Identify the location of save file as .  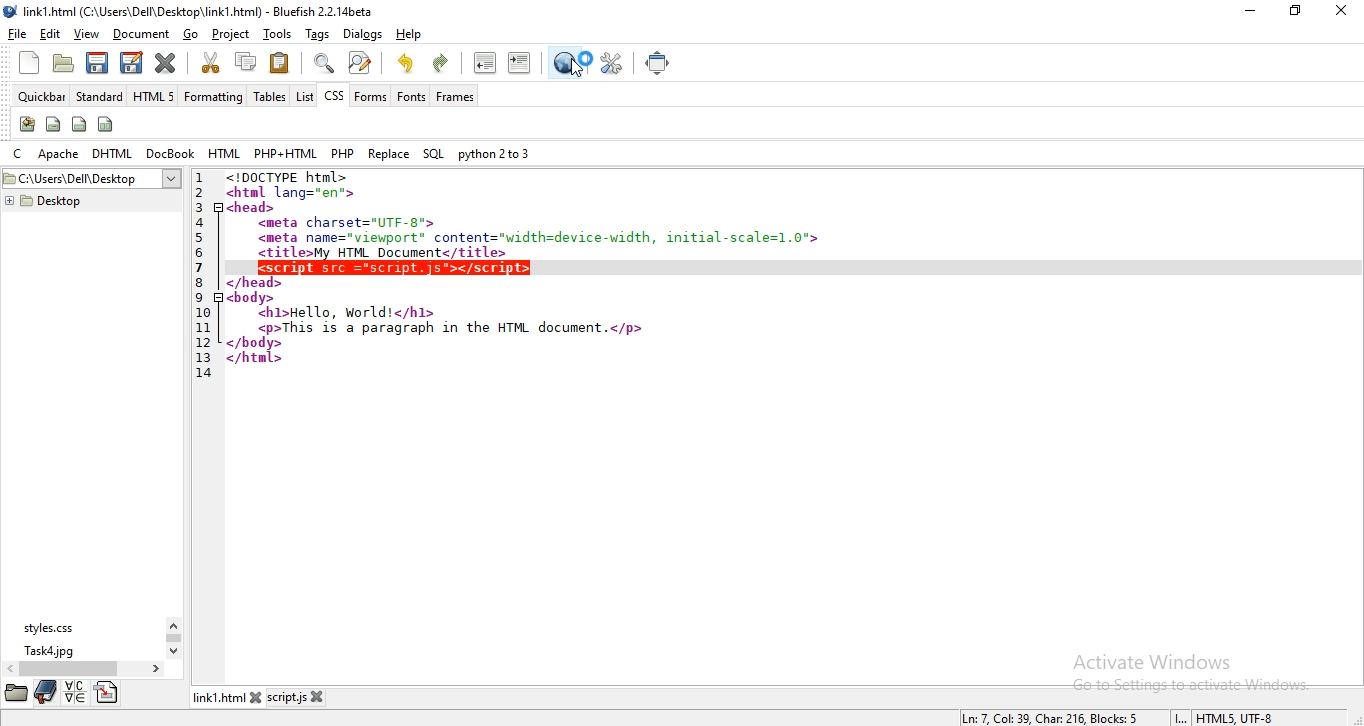
(130, 63).